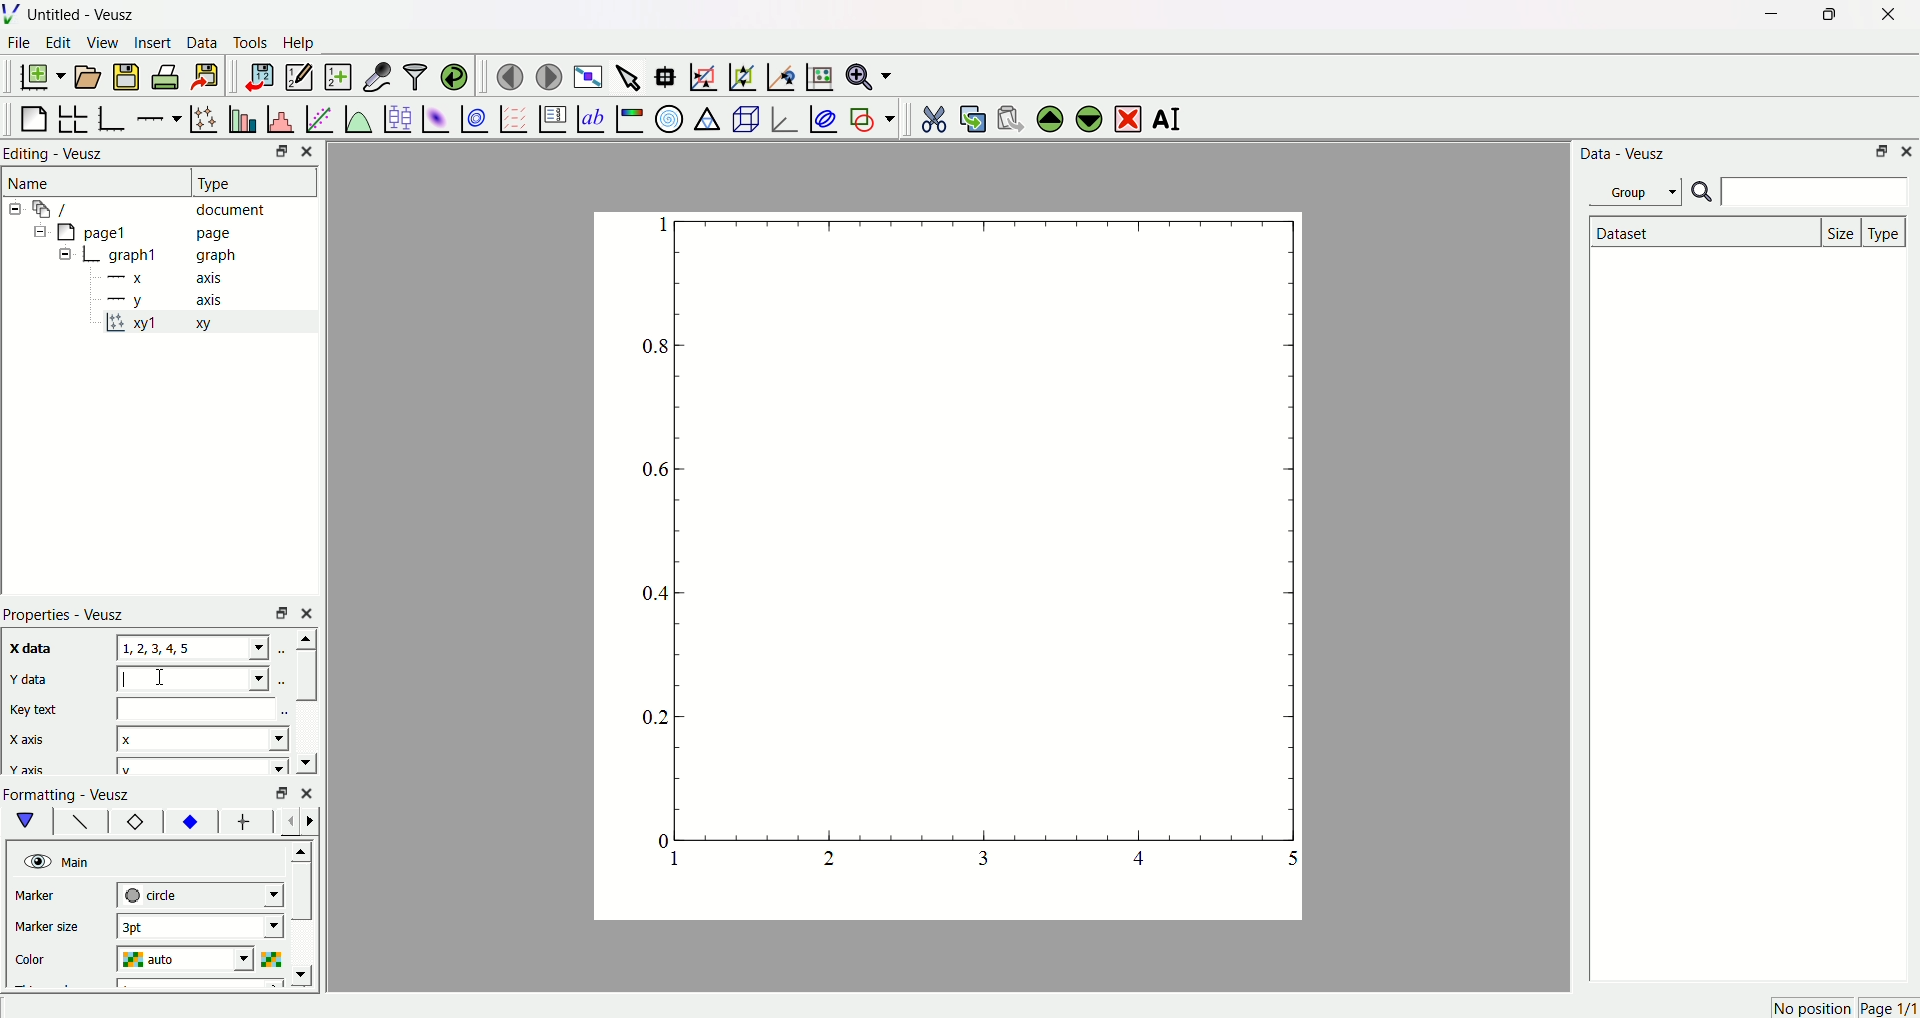 The width and height of the screenshot is (1920, 1018). Describe the element at coordinates (36, 234) in the screenshot. I see `collapse` at that location.